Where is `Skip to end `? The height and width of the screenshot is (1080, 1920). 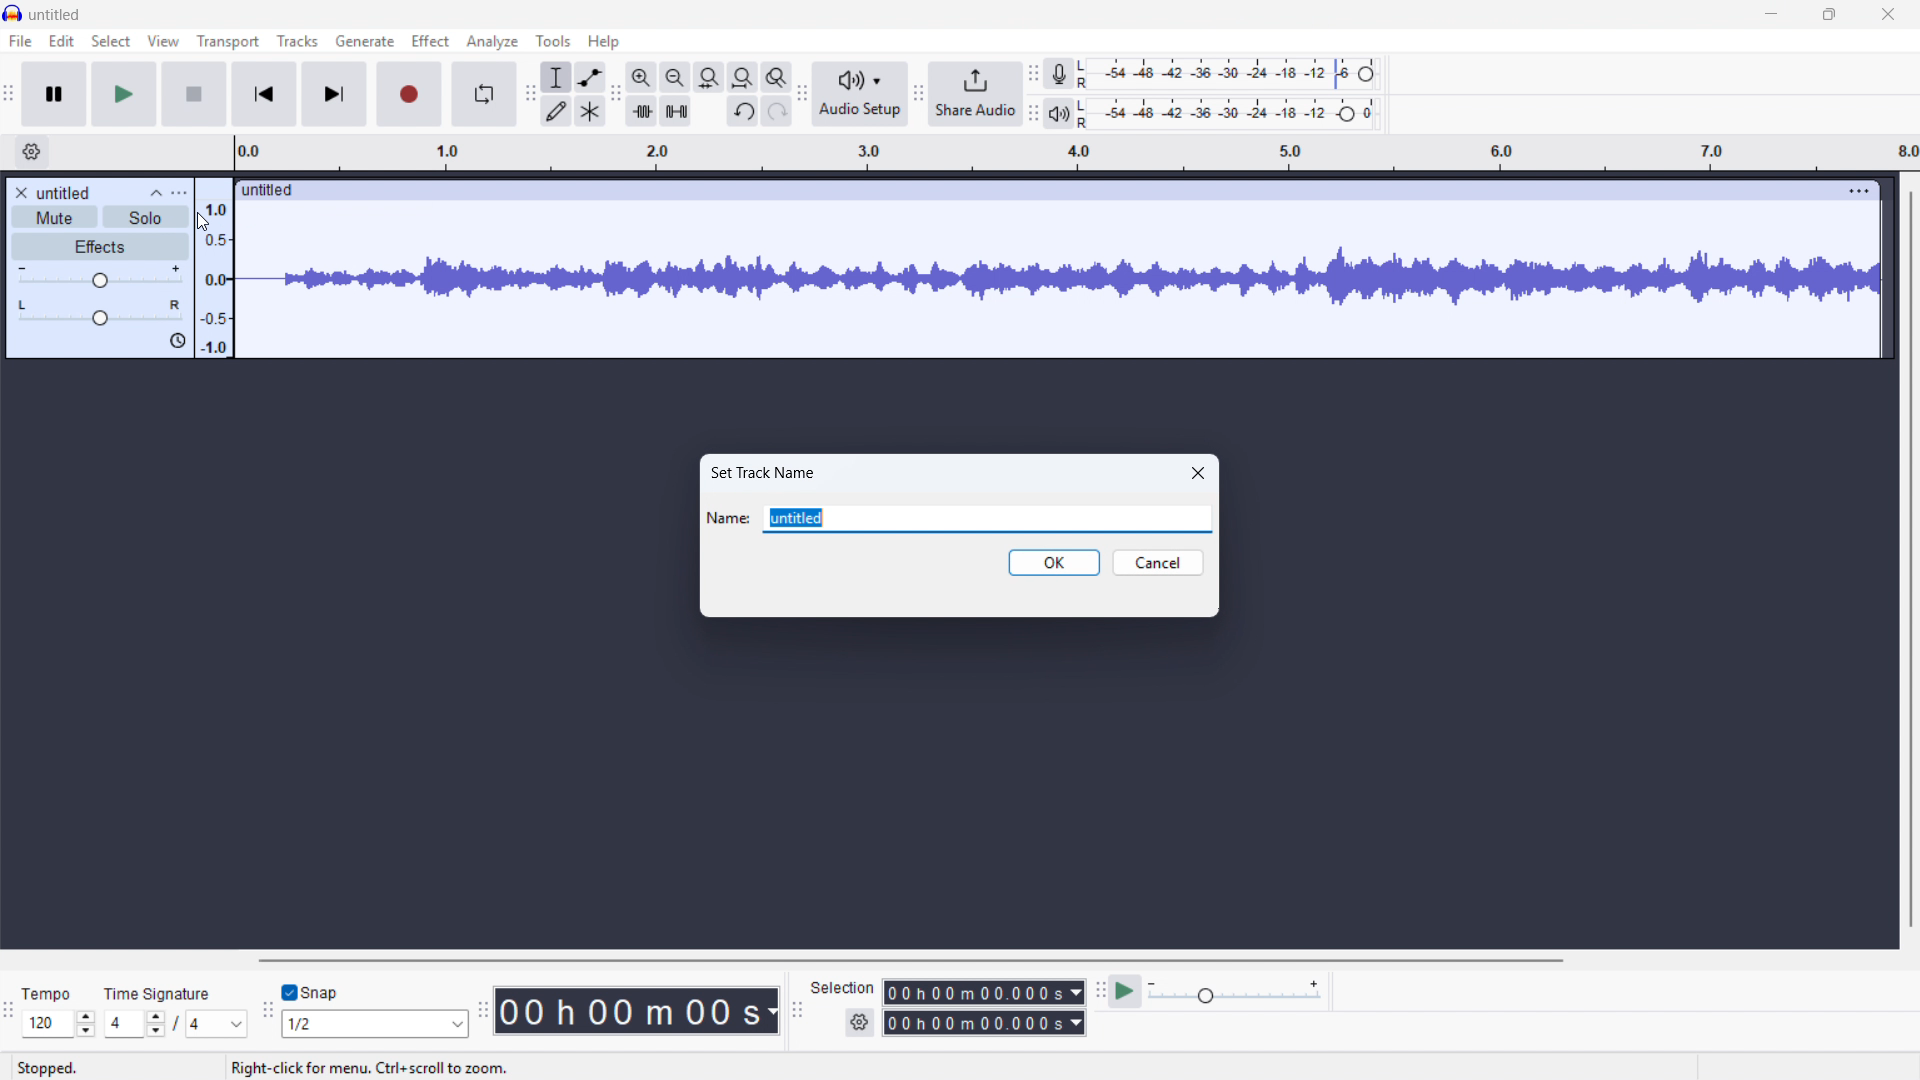
Skip to end  is located at coordinates (334, 95).